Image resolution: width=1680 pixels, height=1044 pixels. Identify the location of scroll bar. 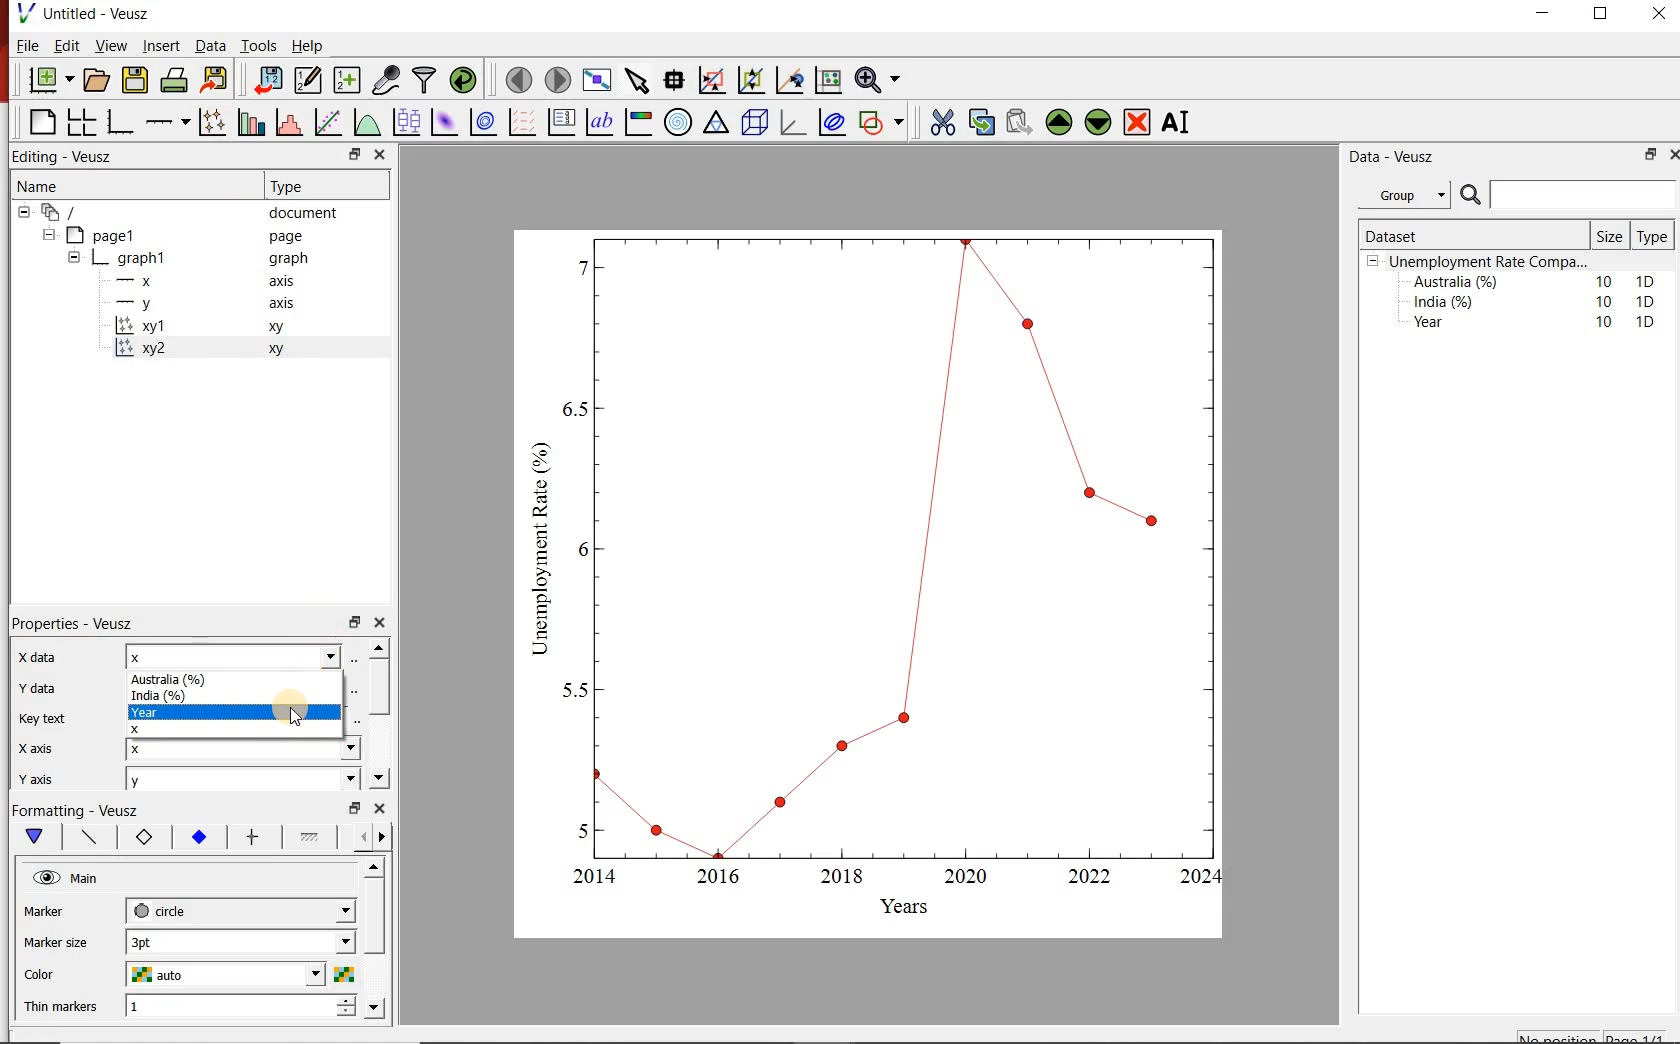
(375, 933).